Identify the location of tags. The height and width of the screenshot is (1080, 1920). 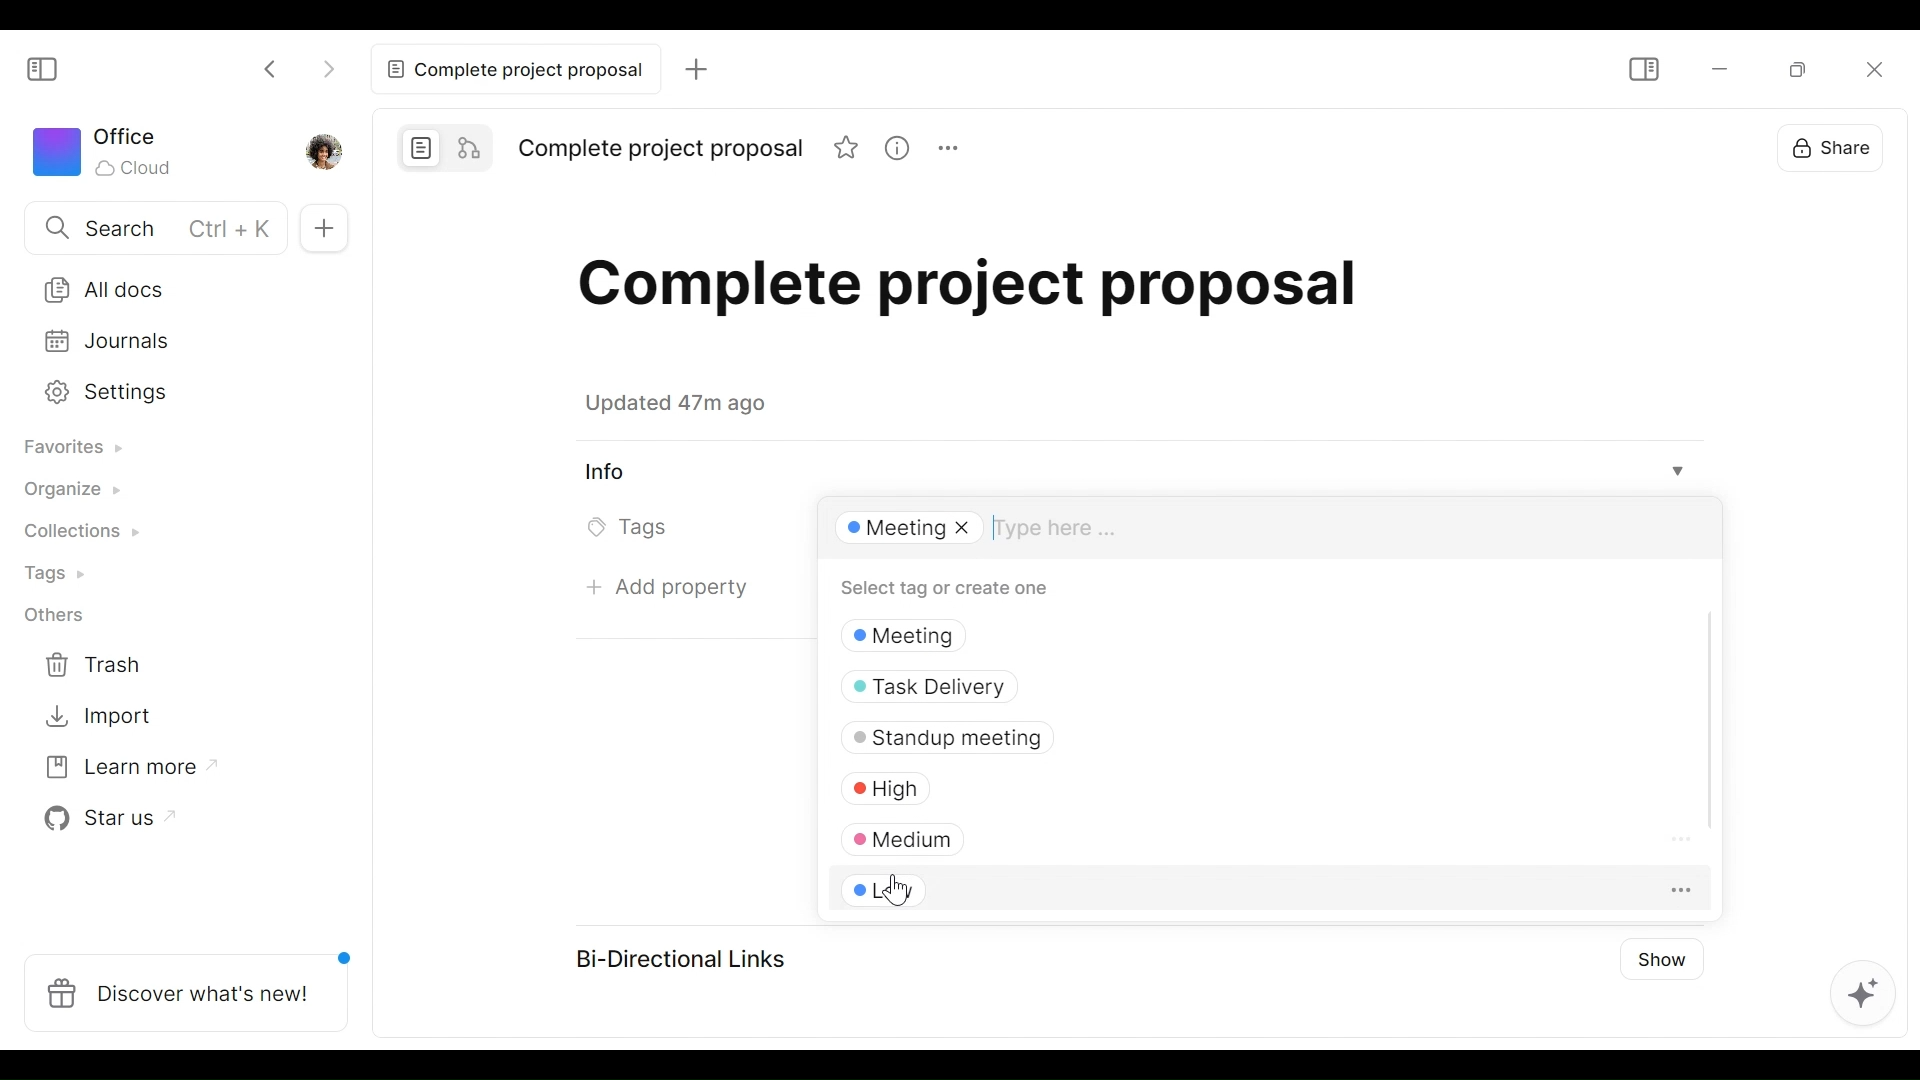
(1124, 636).